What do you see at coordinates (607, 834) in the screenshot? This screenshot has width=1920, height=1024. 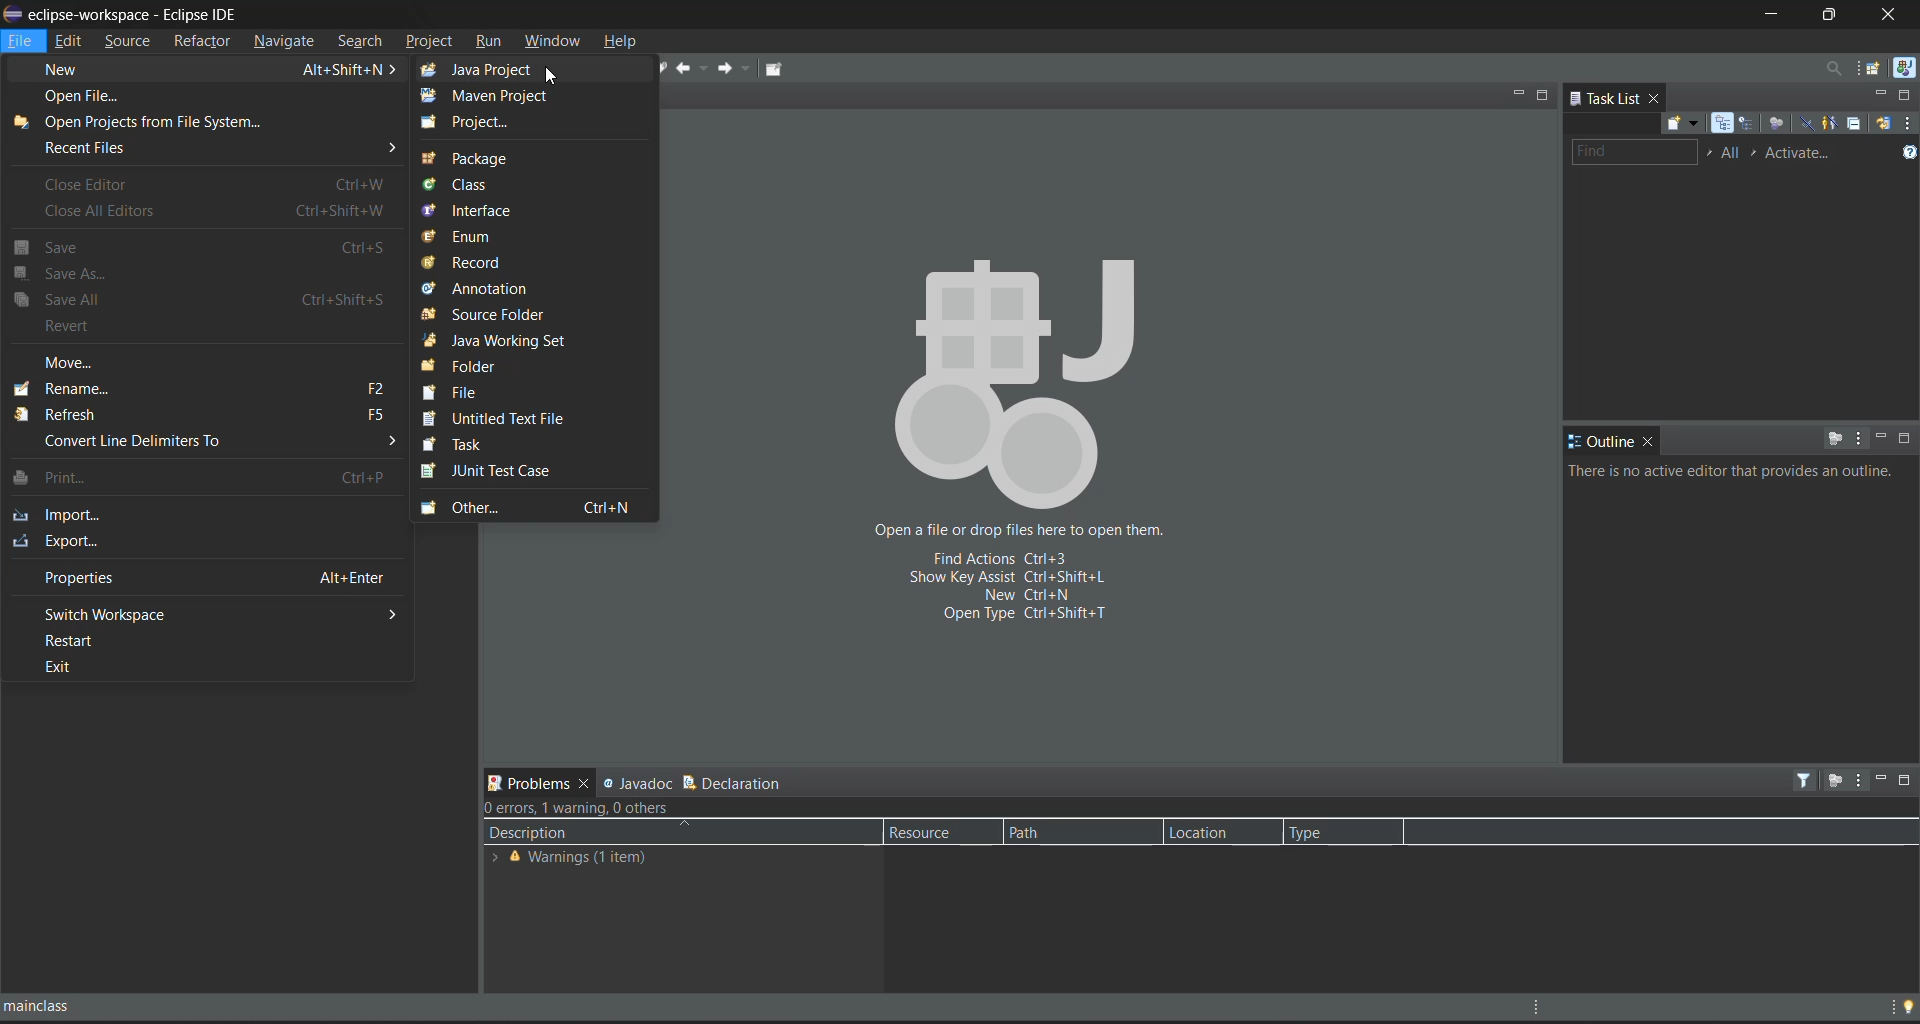 I see `description` at bounding box center [607, 834].